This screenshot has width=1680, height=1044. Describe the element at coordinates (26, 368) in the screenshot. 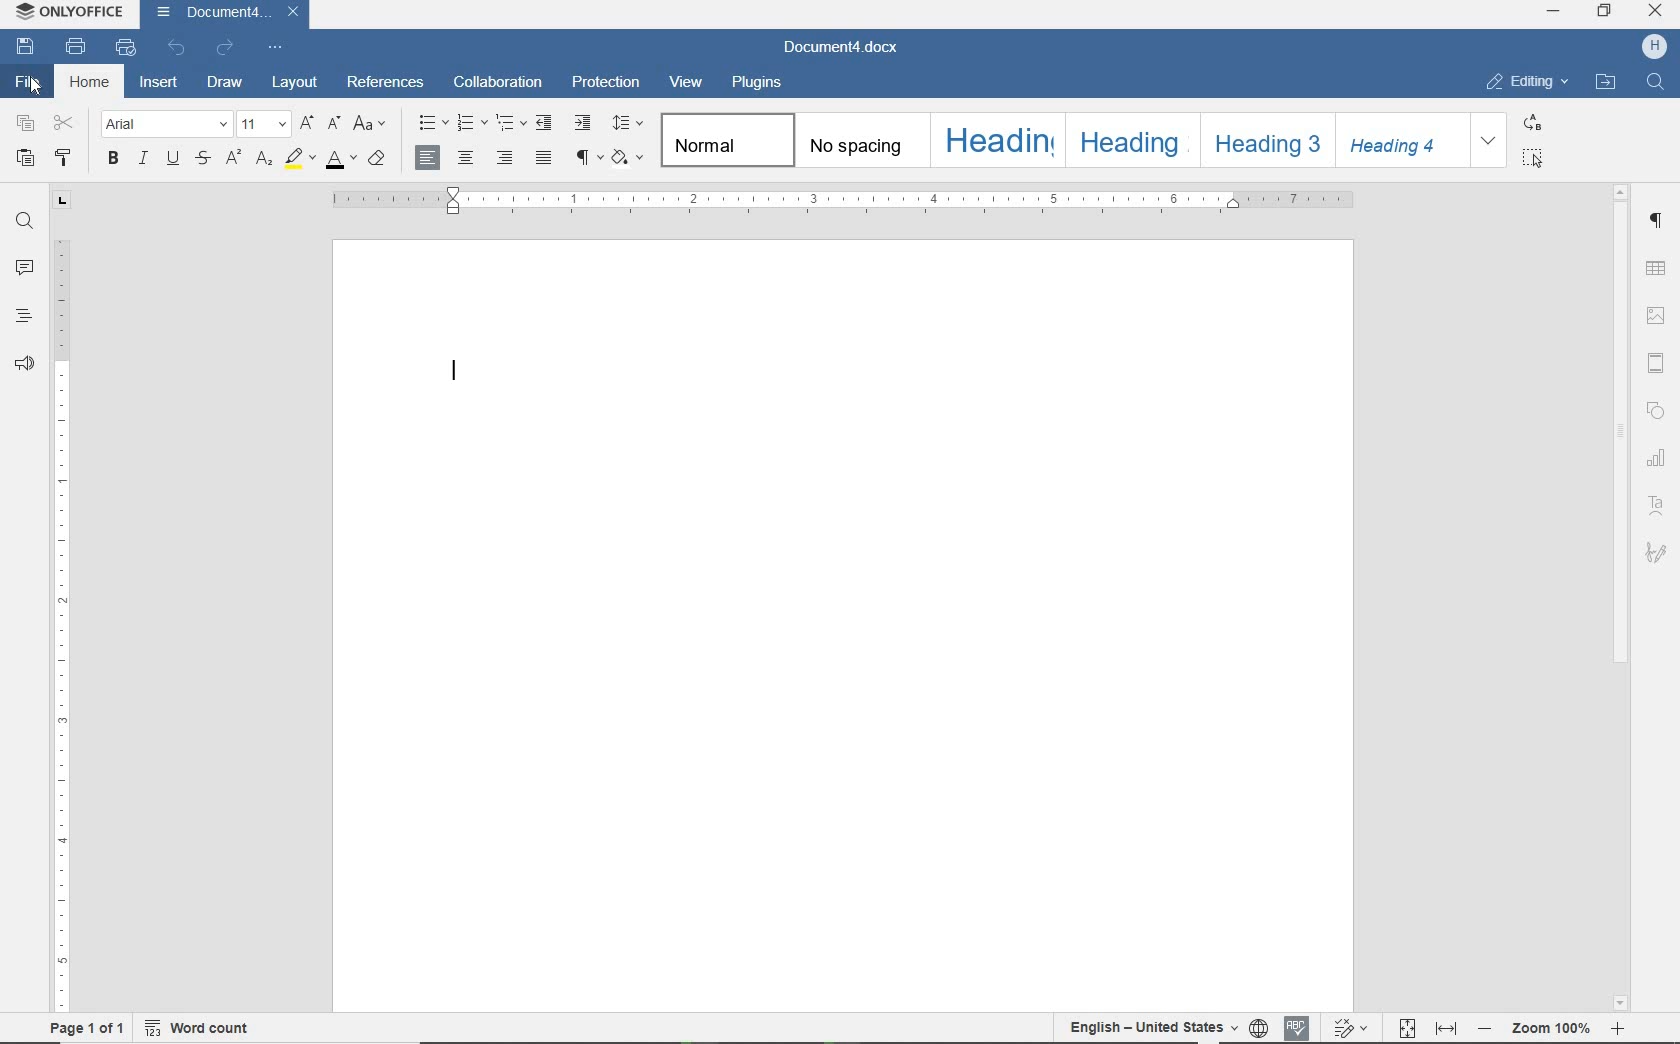

I see `feedback & support` at that location.